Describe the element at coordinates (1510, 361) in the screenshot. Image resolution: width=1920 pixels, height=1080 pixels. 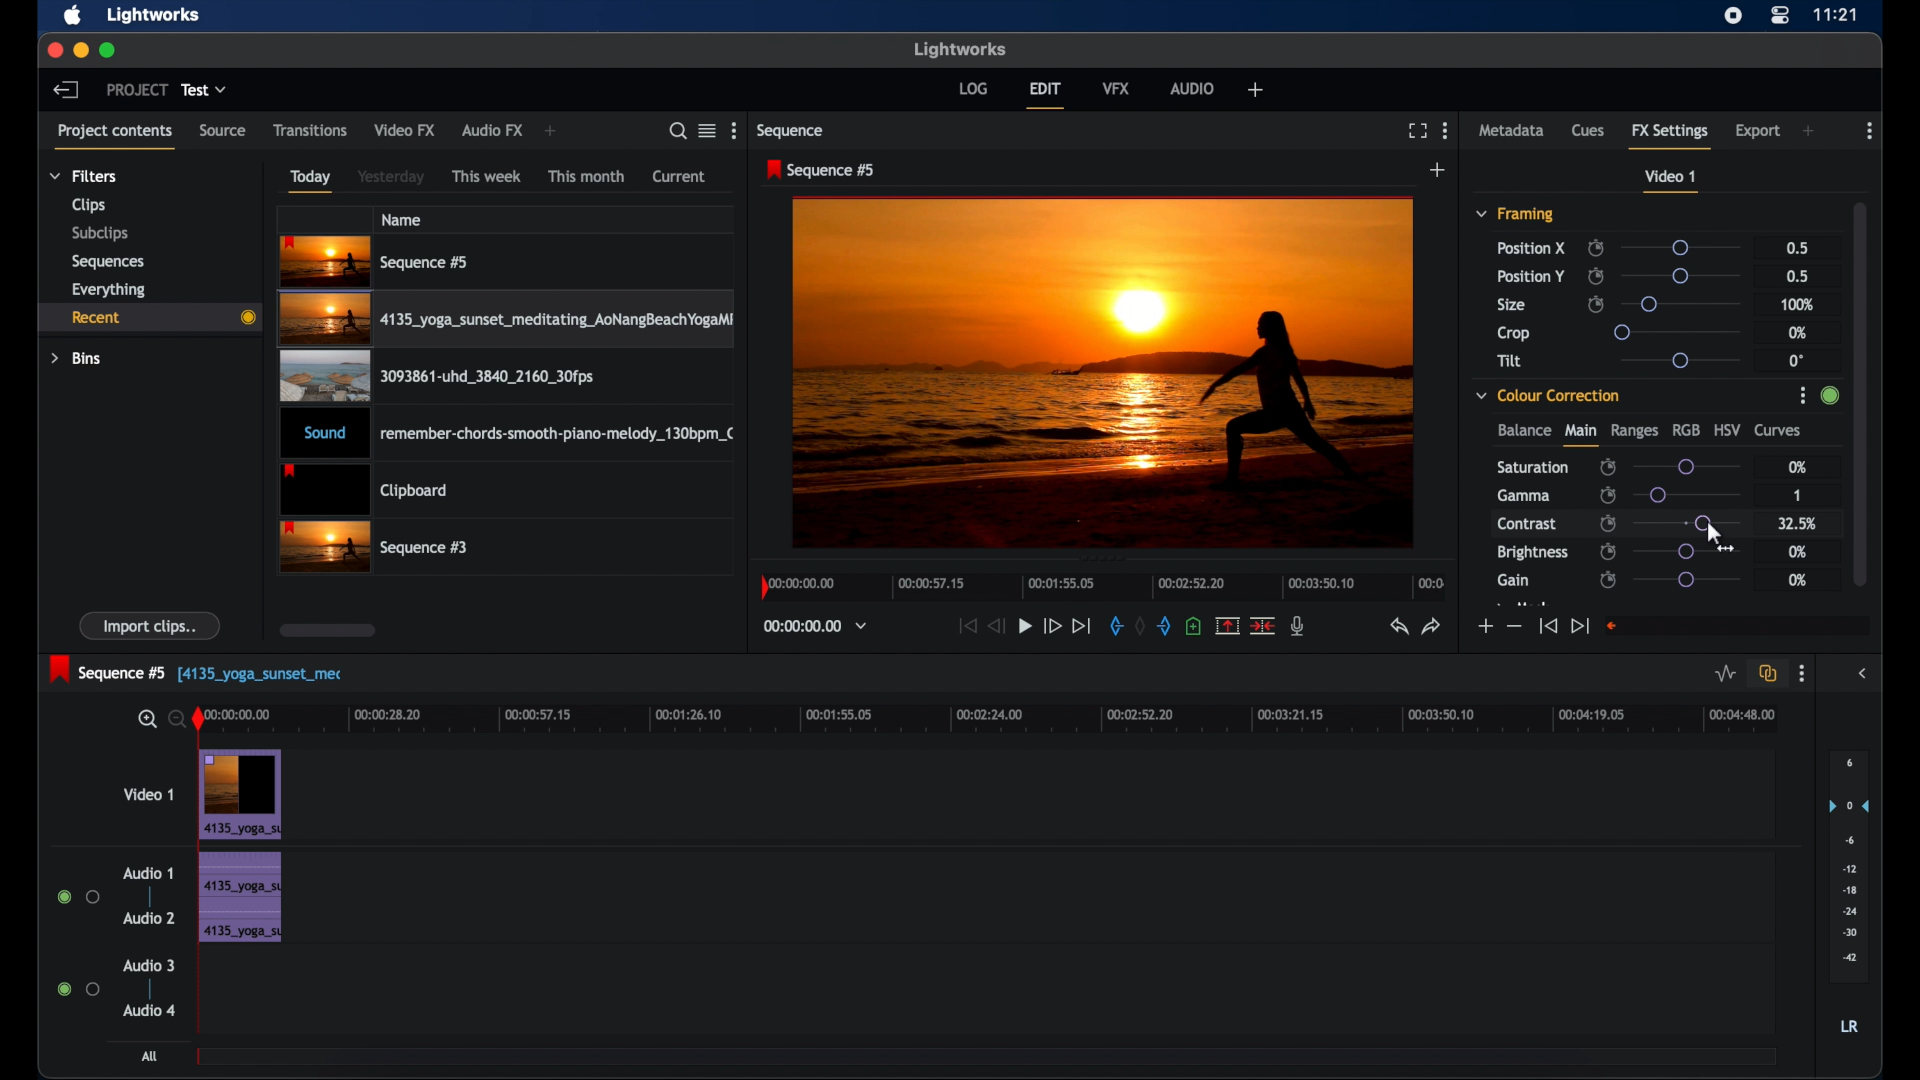
I see `tilt` at that location.